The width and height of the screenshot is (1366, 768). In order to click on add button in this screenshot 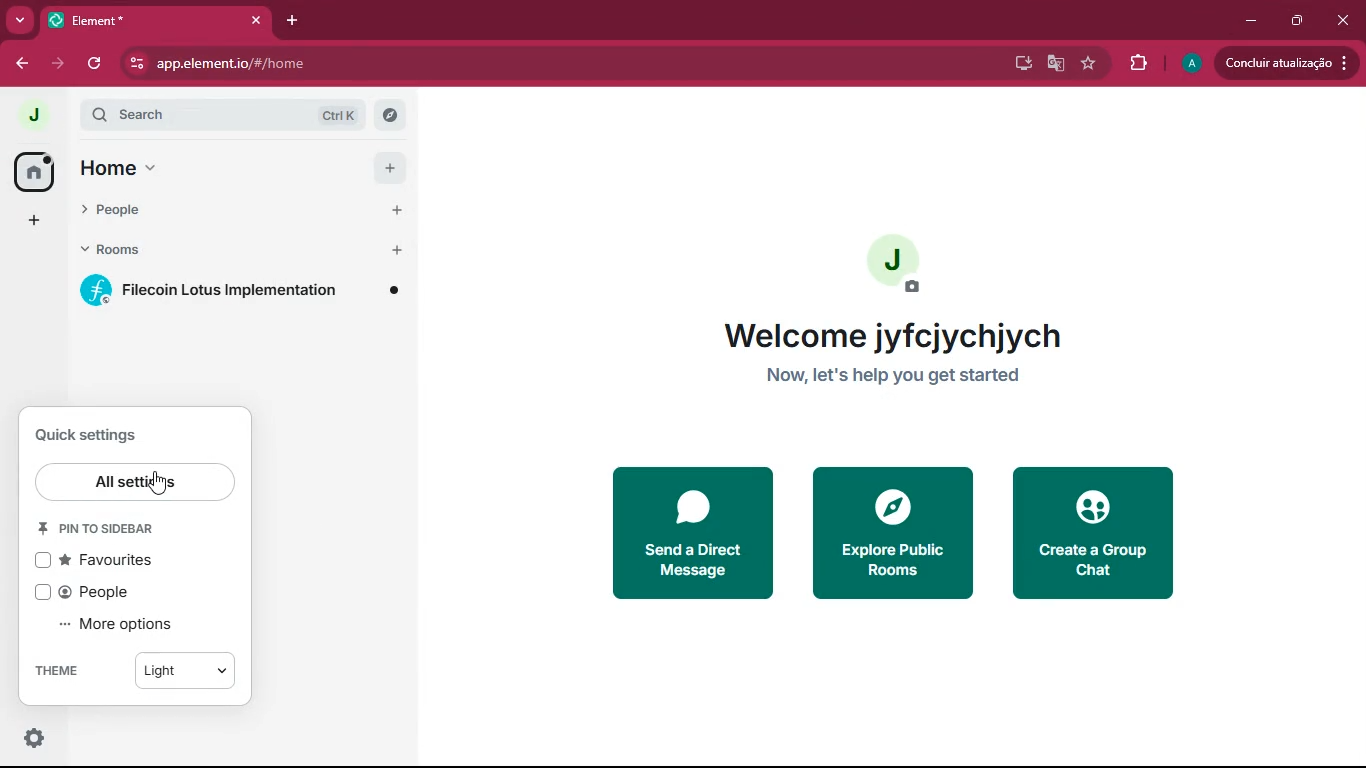, I will do `click(398, 250)`.